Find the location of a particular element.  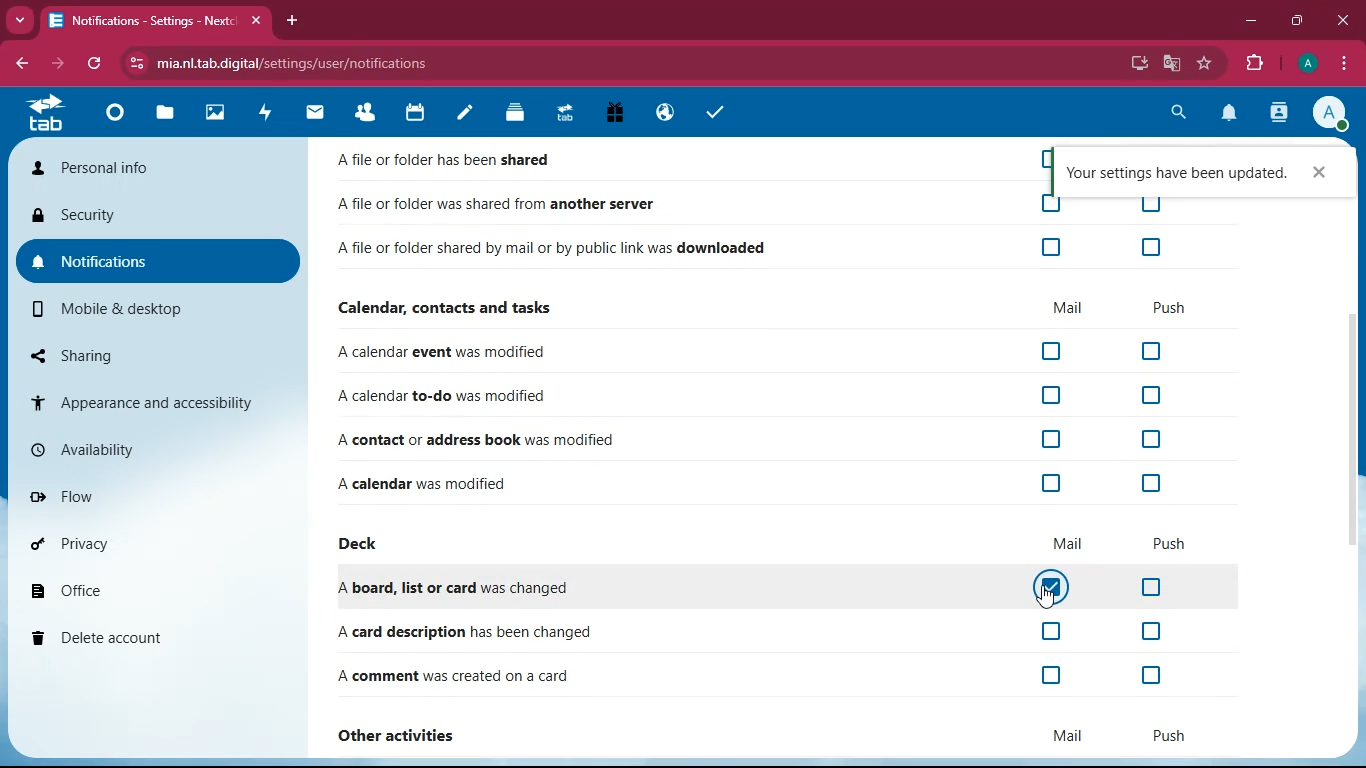

mail is located at coordinates (1070, 302).